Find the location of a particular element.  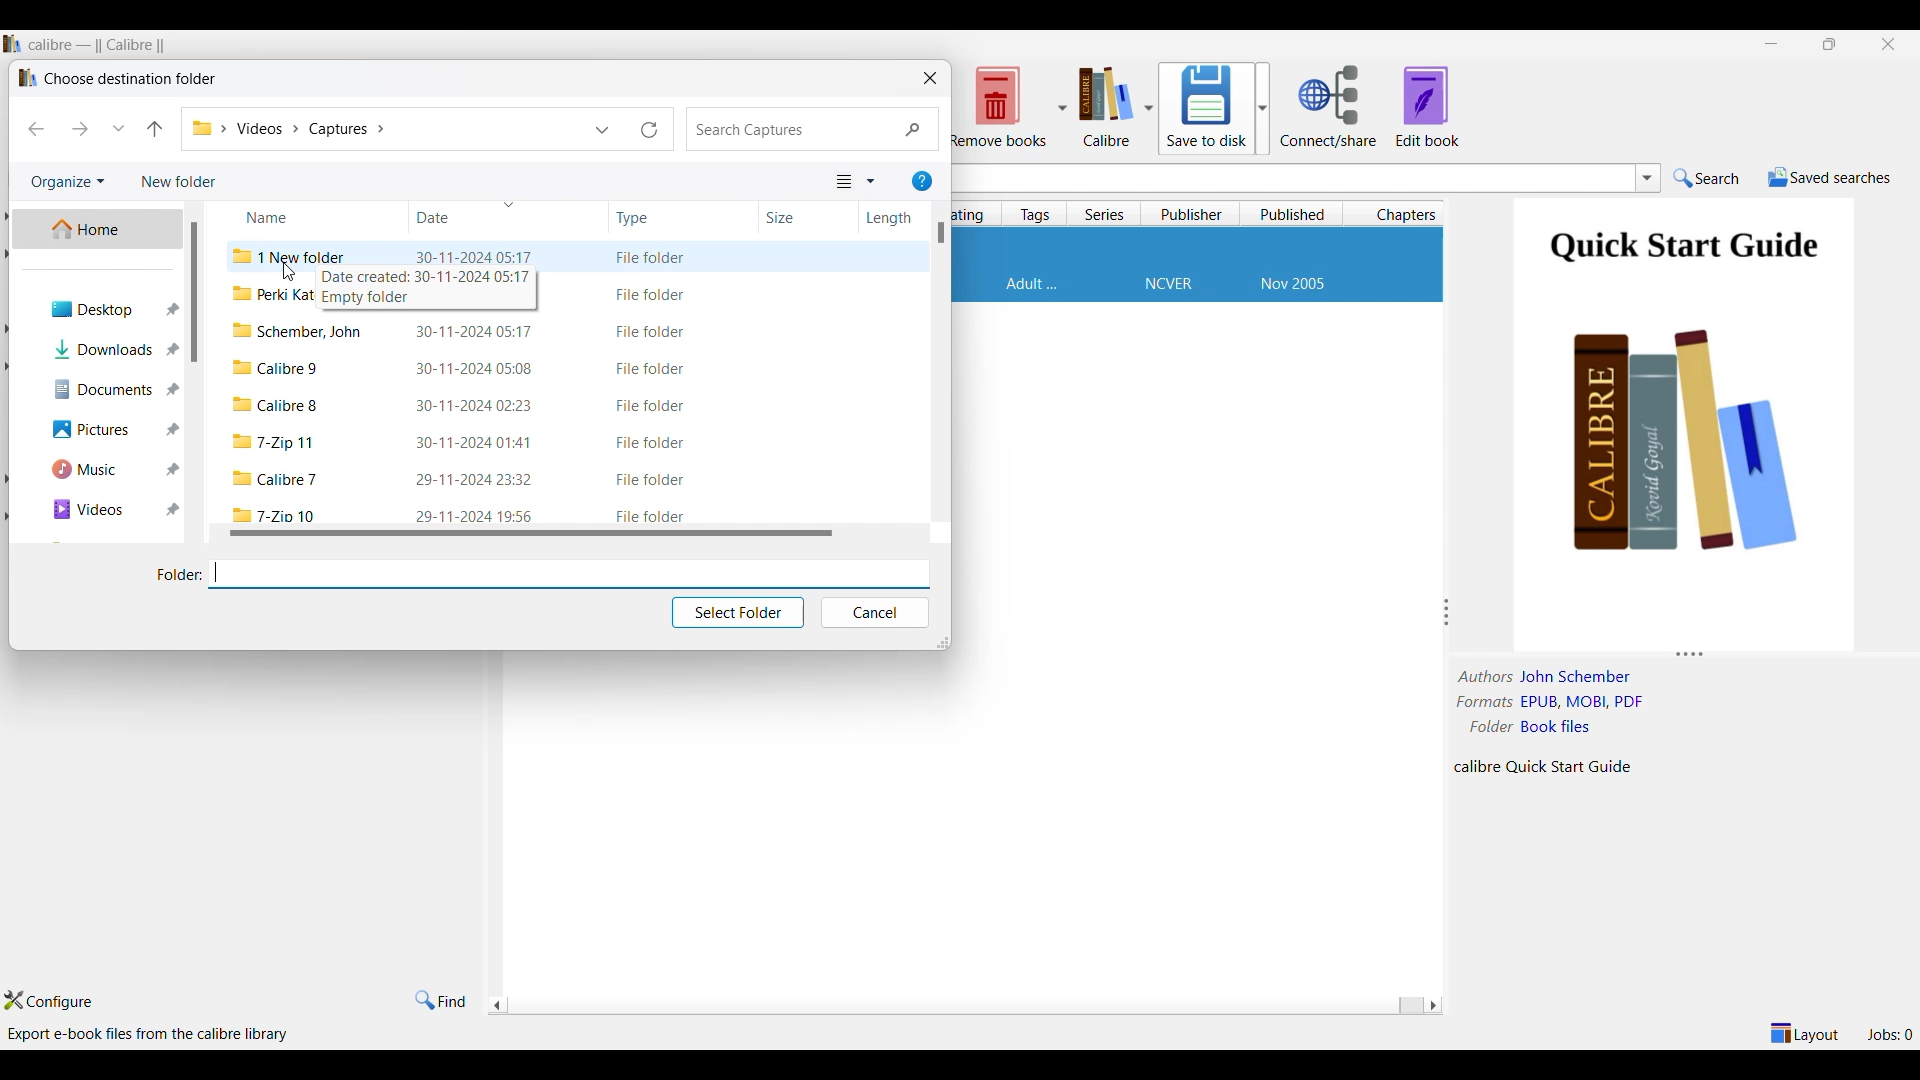

Music is located at coordinates (102, 469).